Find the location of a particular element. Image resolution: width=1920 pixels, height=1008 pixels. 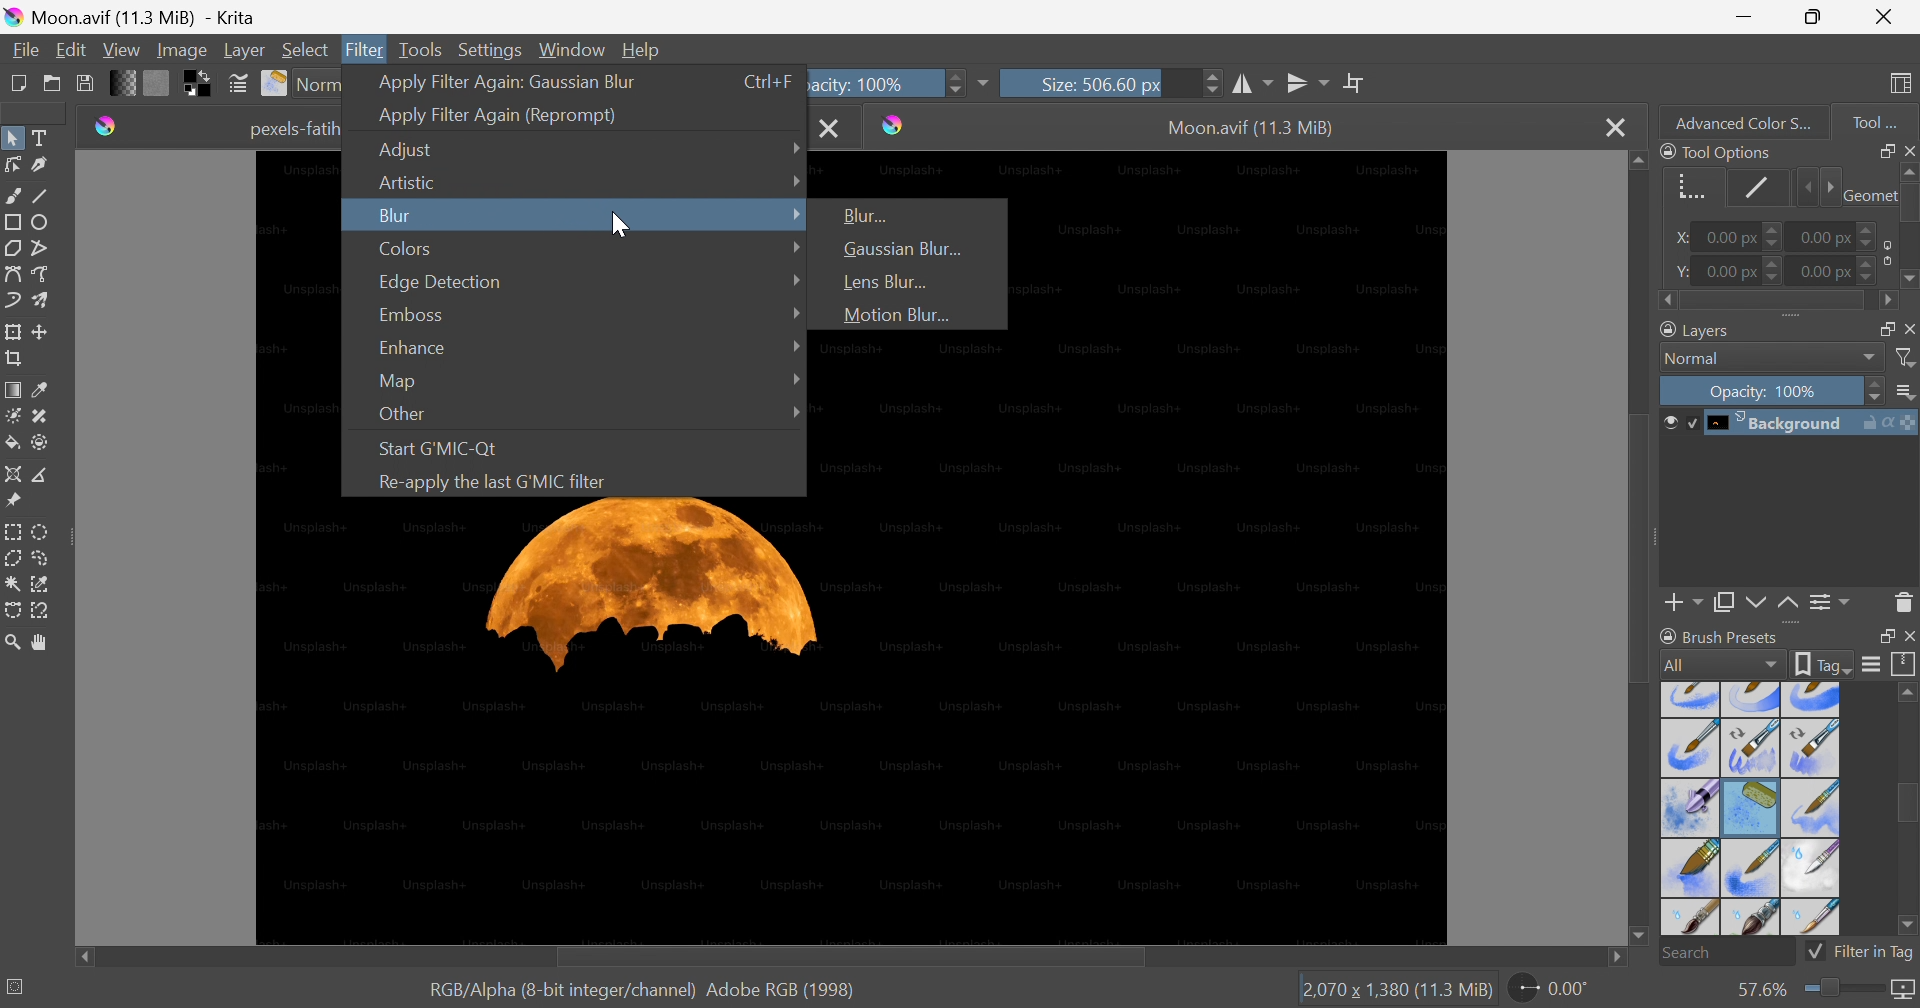

Freehand brush tool is located at coordinates (15, 194).